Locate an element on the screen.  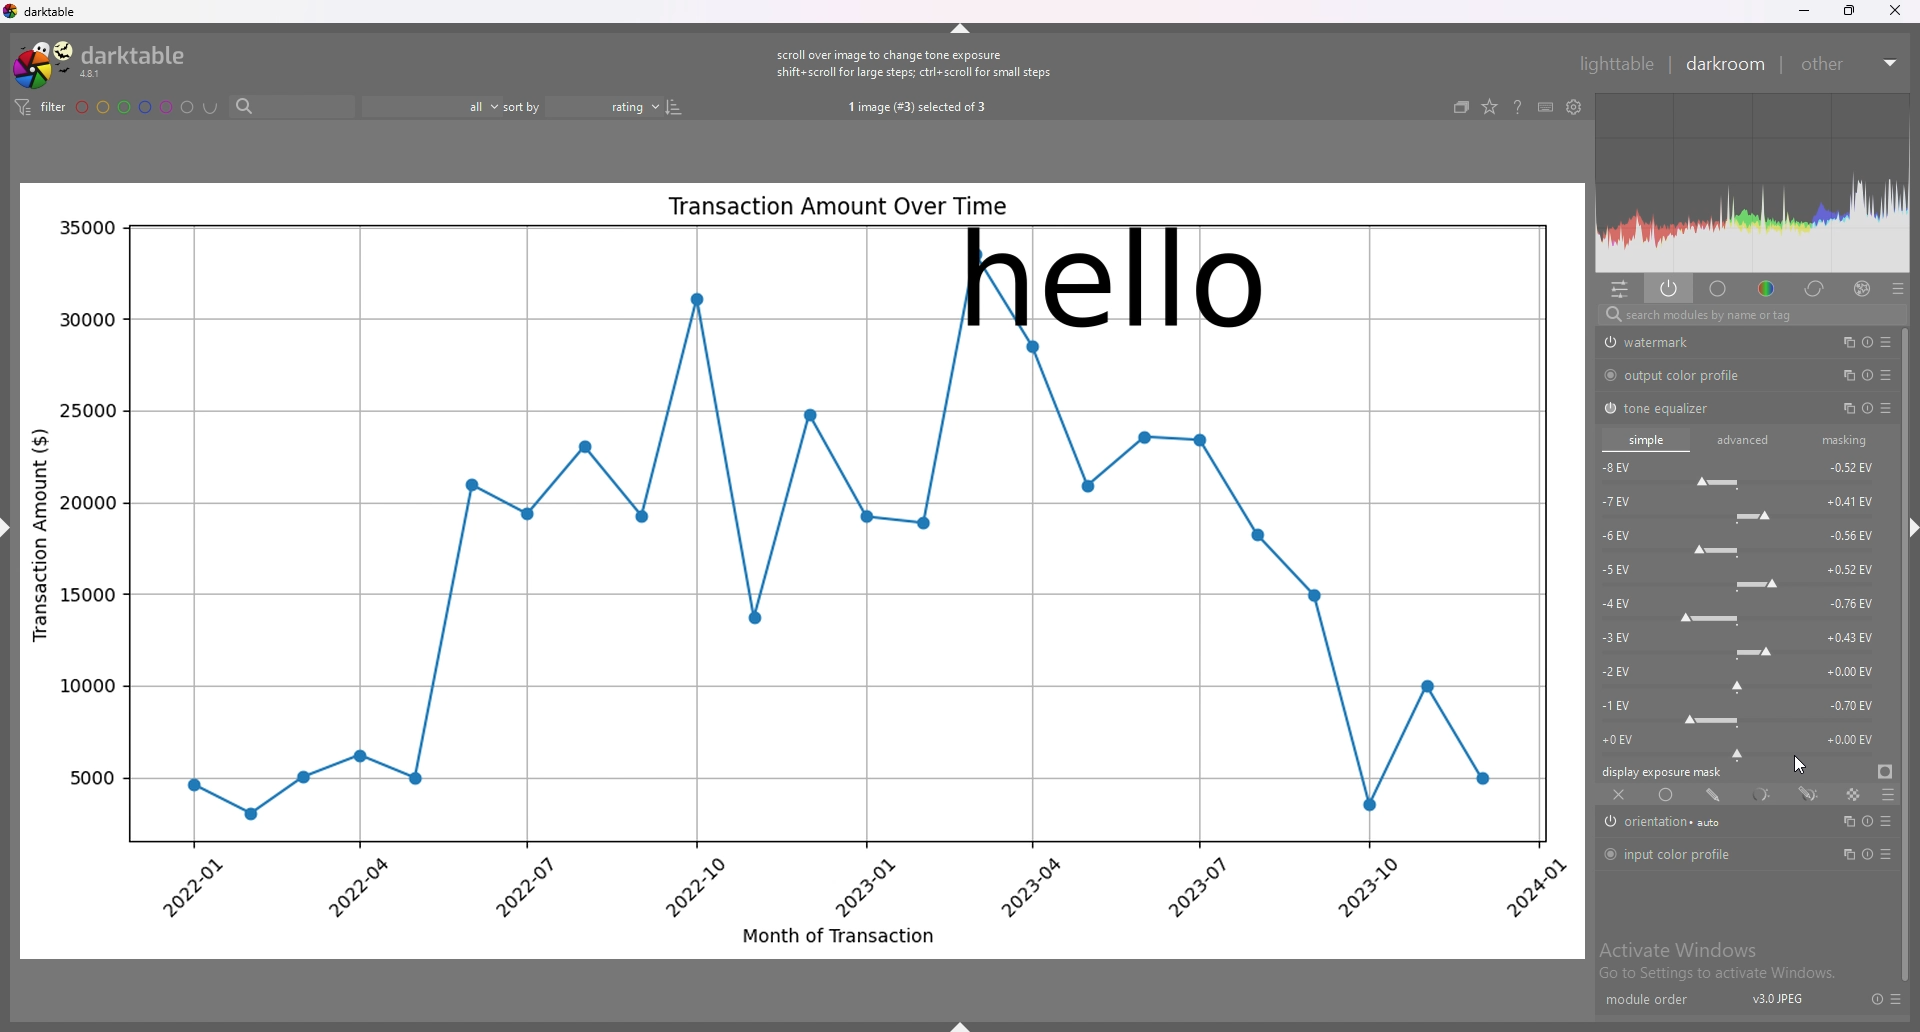
2023-01 is located at coordinates (863, 887).